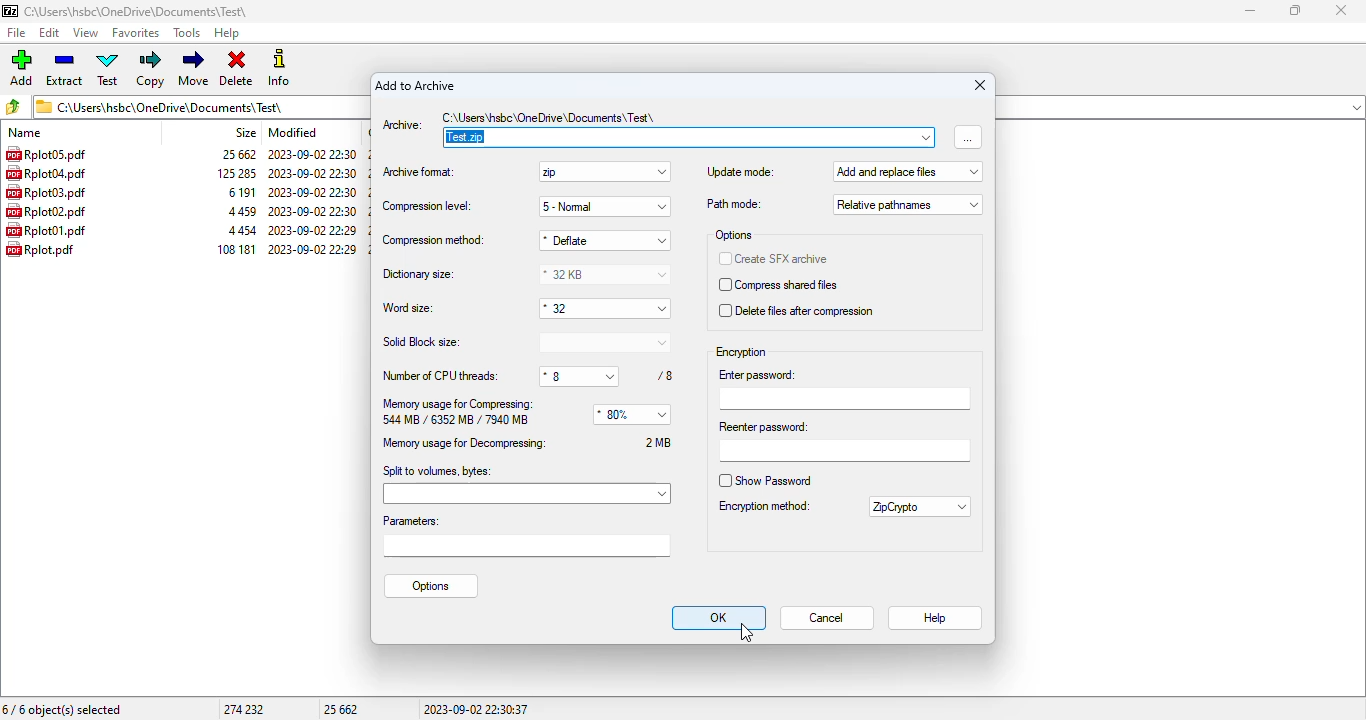 The image size is (1366, 720). What do you see at coordinates (199, 106) in the screenshot?
I see `current folder` at bounding box center [199, 106].